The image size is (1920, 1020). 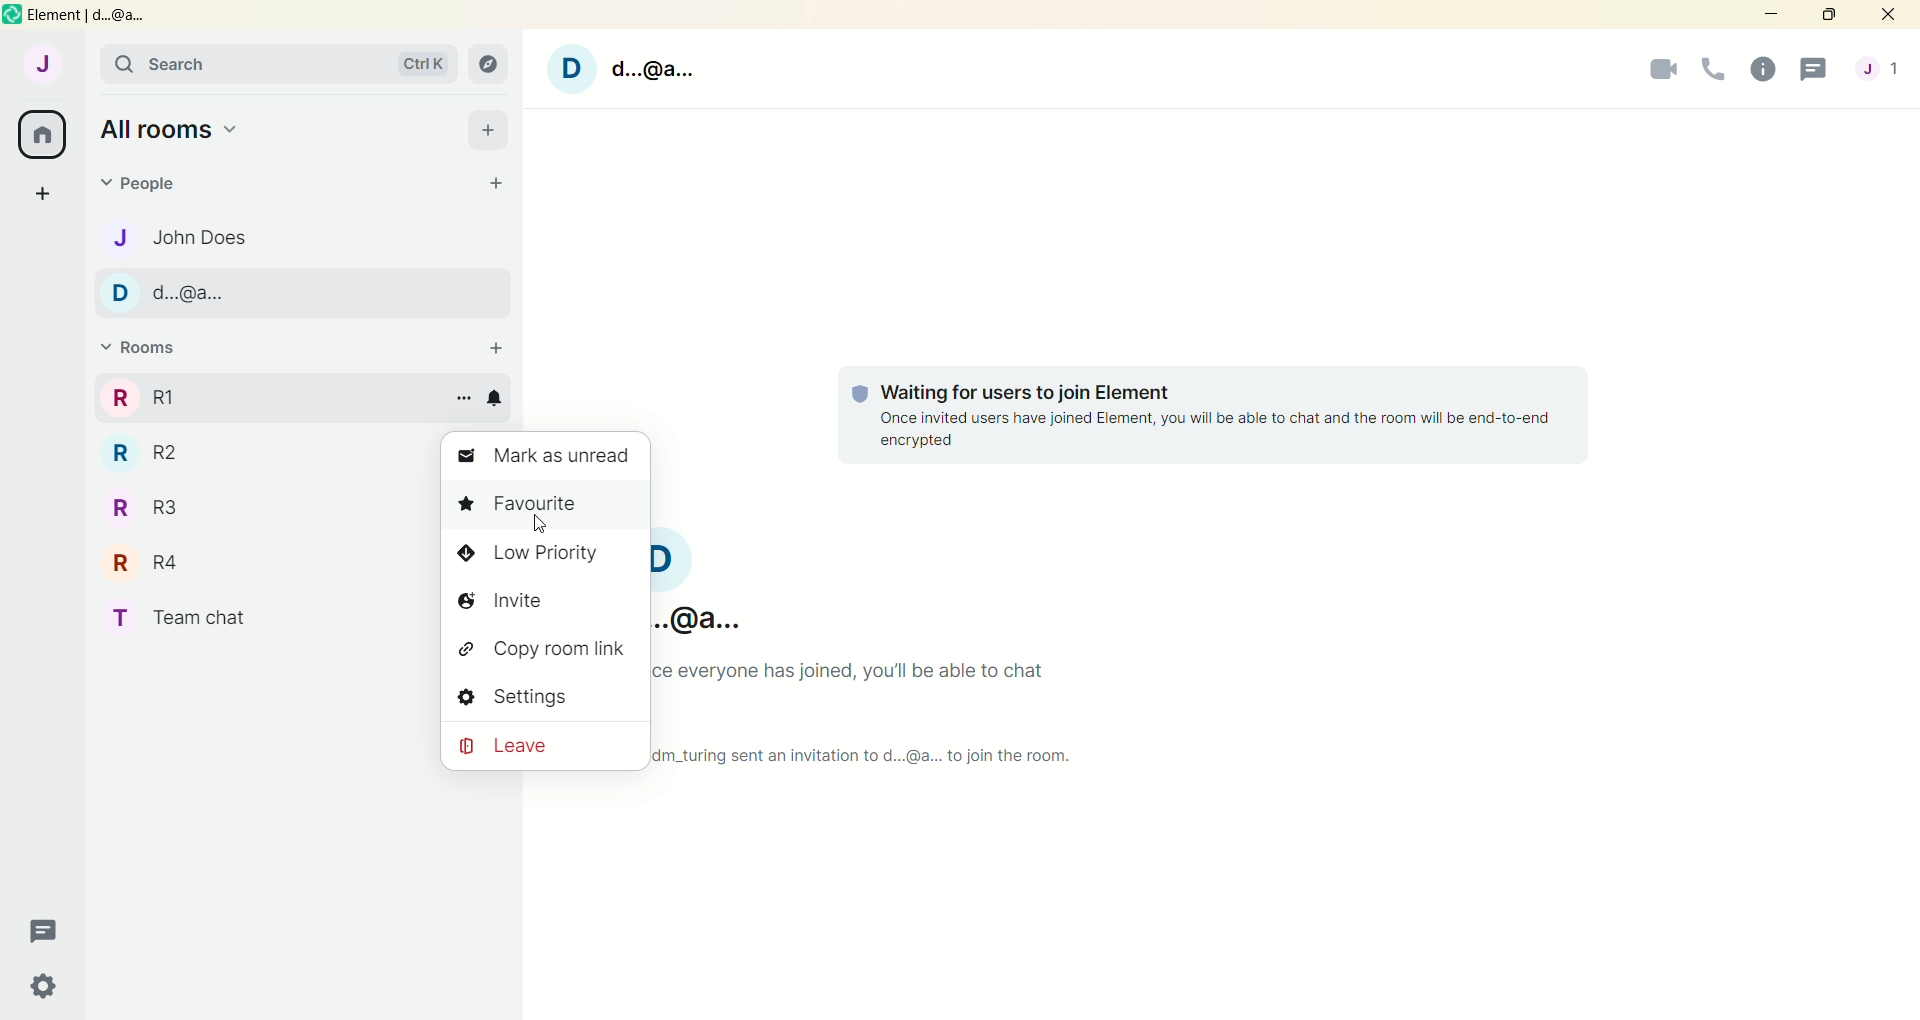 What do you see at coordinates (185, 133) in the screenshot?
I see `All rooms ` at bounding box center [185, 133].